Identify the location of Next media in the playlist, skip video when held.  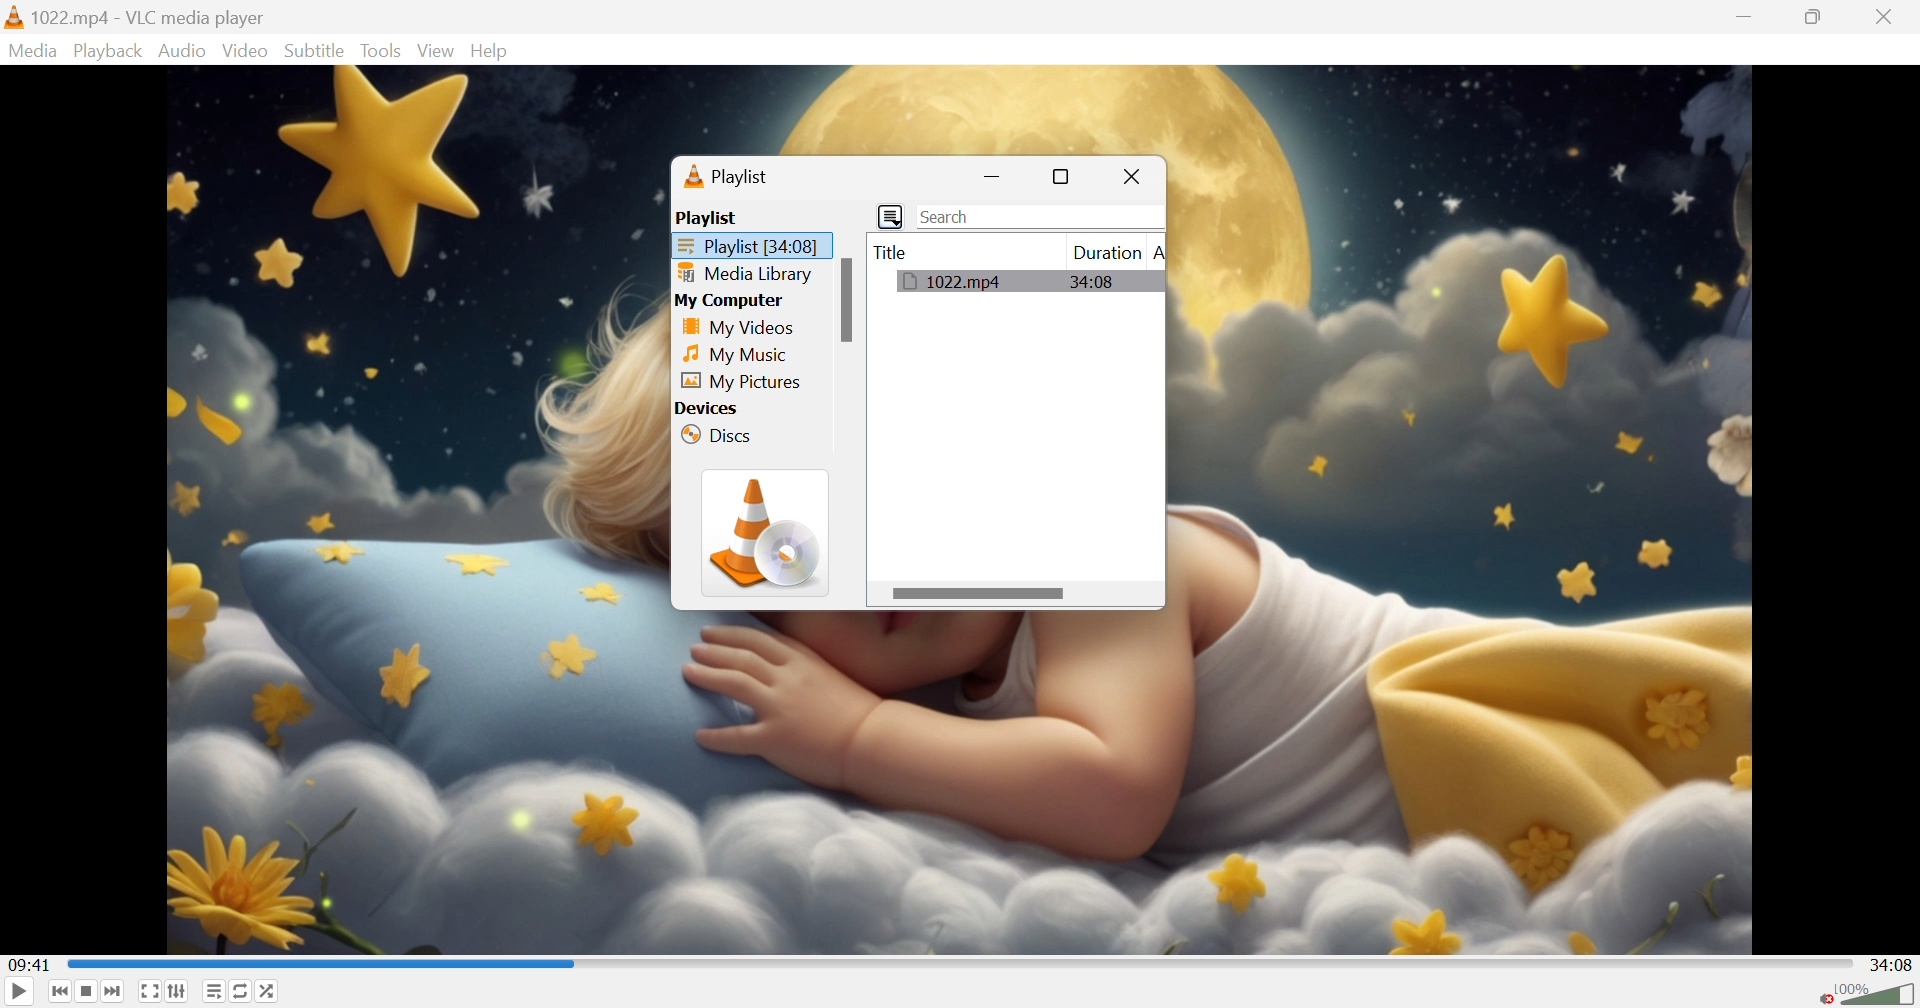
(114, 991).